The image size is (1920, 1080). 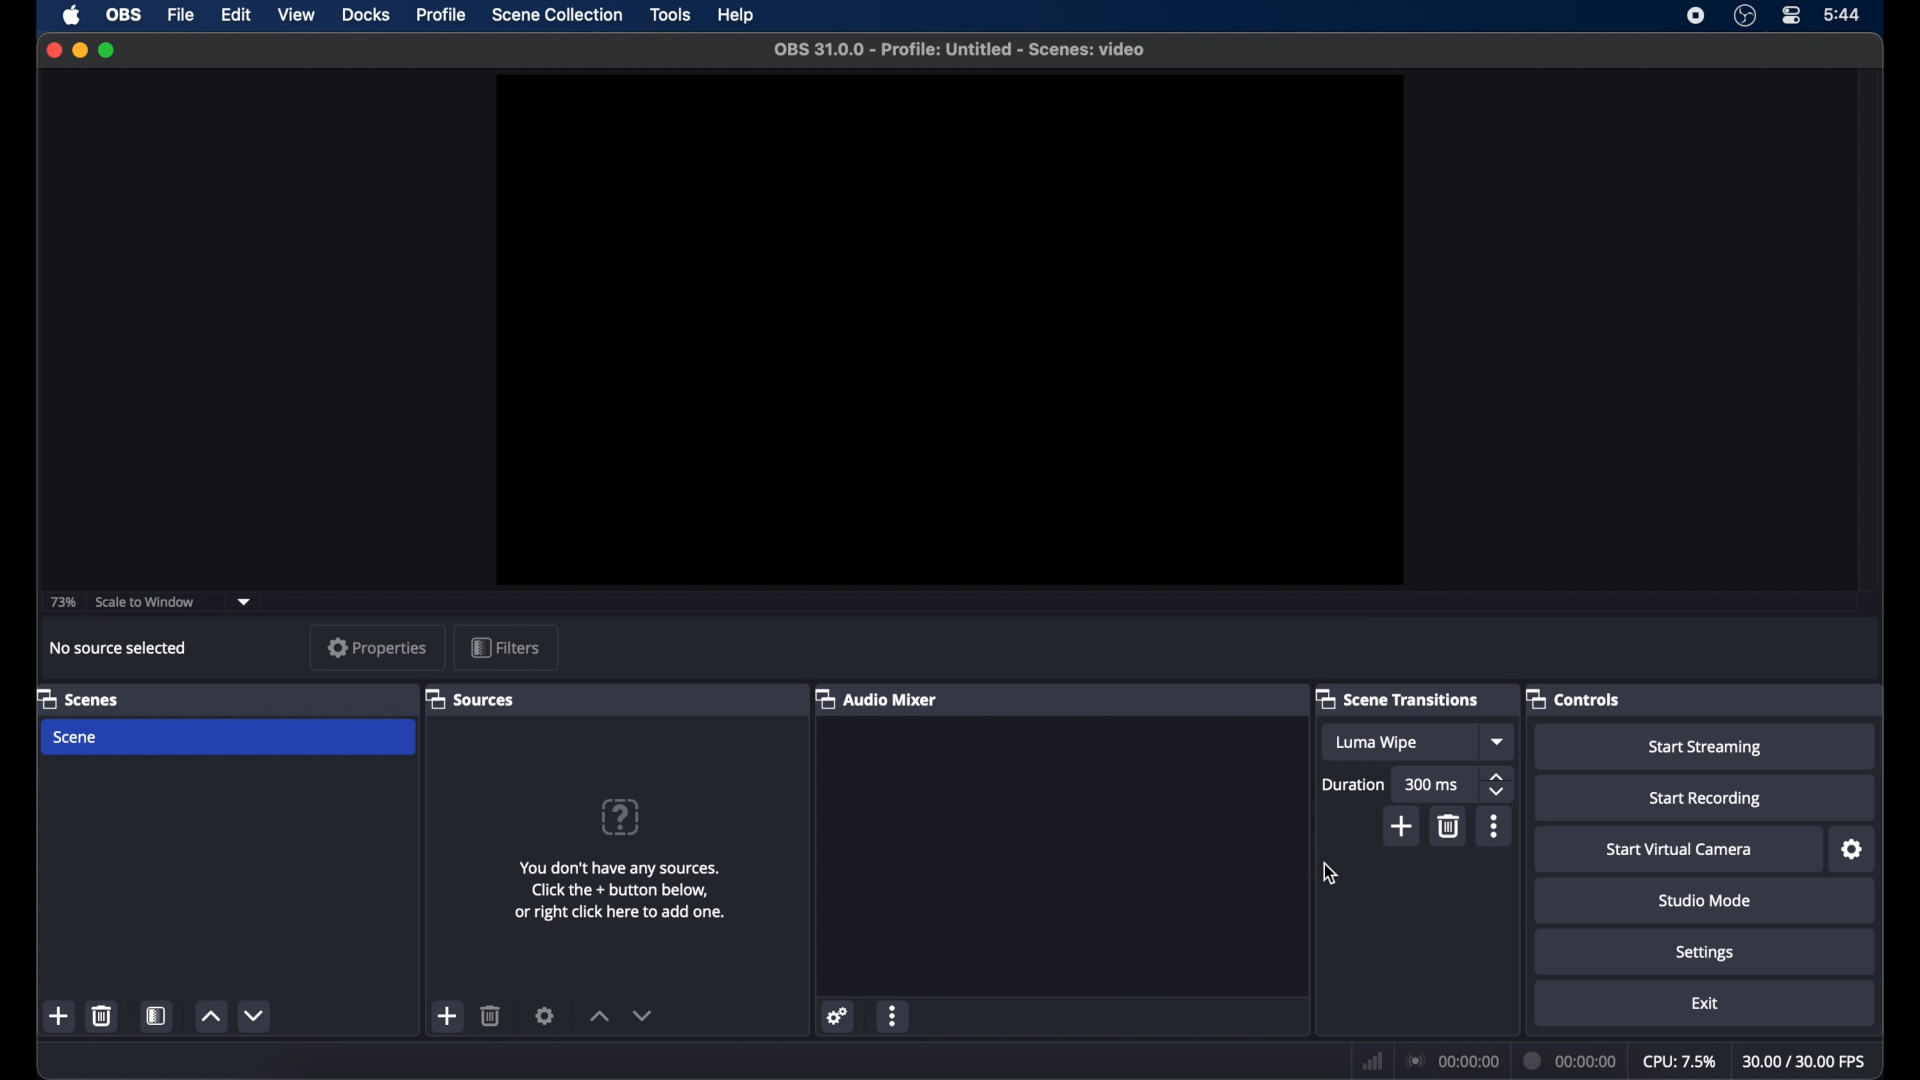 What do you see at coordinates (376, 647) in the screenshot?
I see `properties` at bounding box center [376, 647].